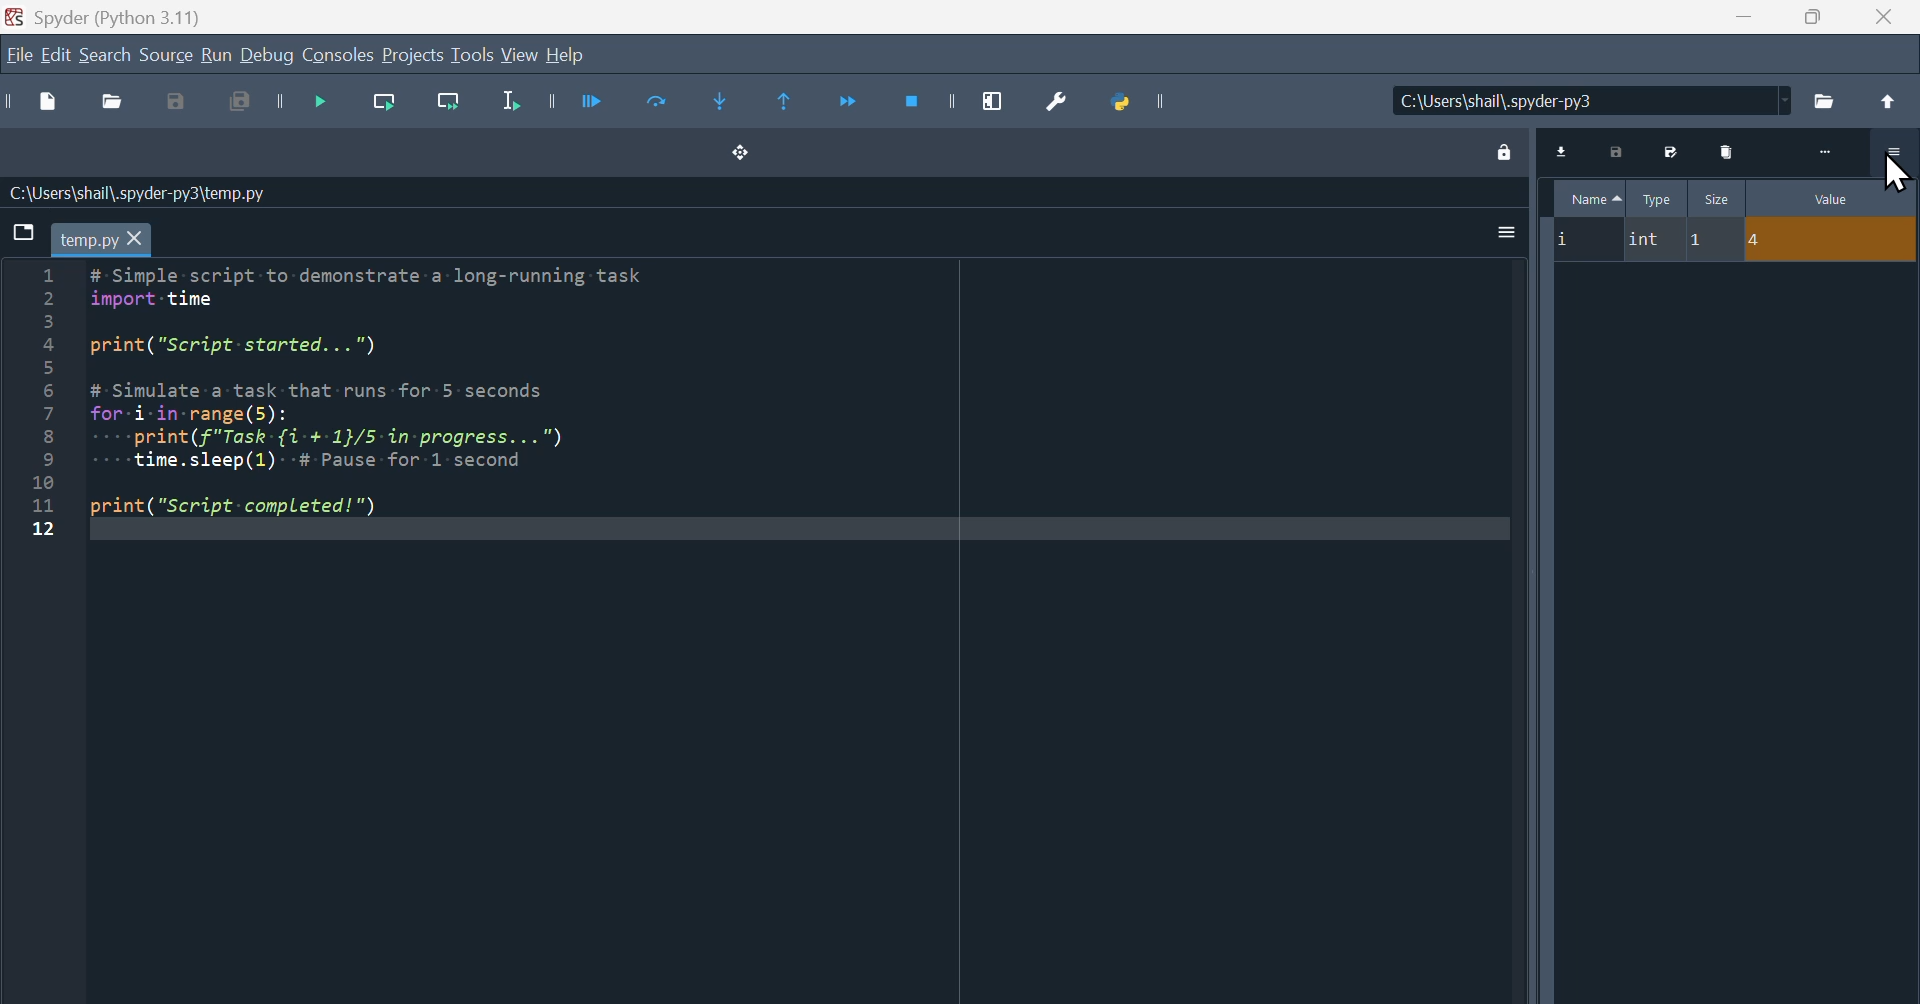 This screenshot has width=1920, height=1004. Describe the element at coordinates (1894, 152) in the screenshot. I see `Settings` at that location.